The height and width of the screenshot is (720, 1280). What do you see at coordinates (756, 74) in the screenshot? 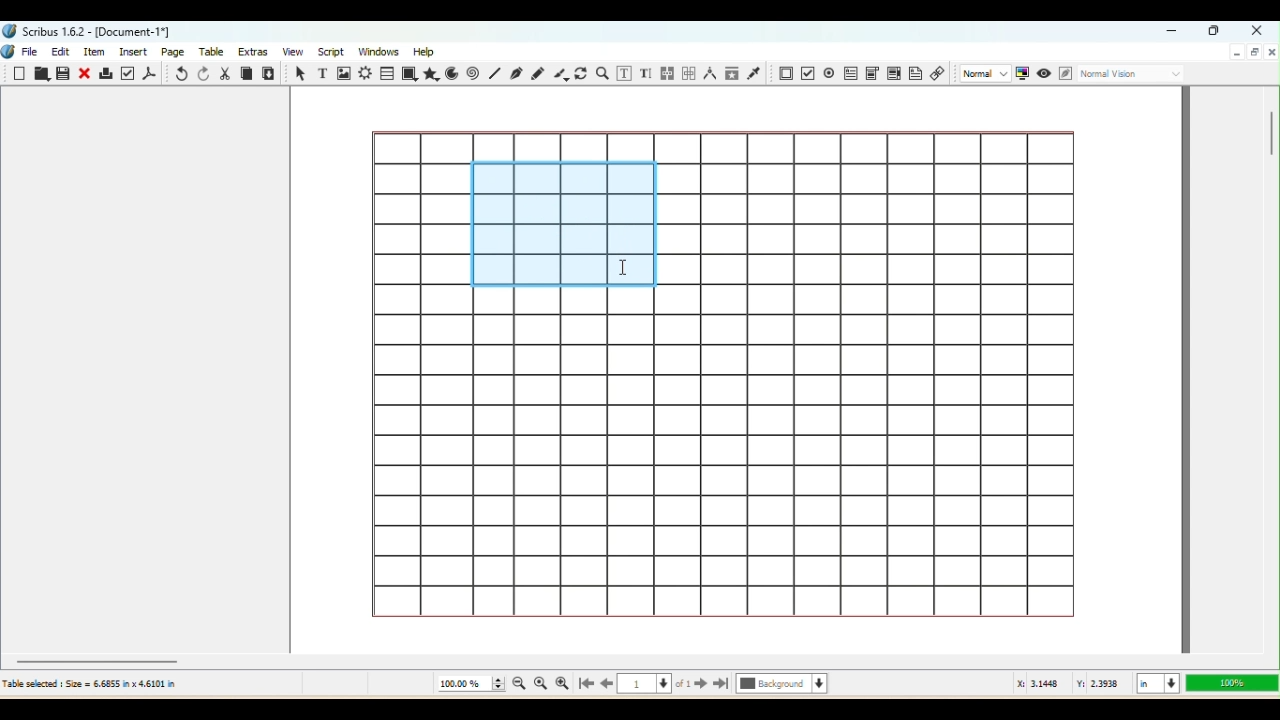
I see `Eye dropper` at bounding box center [756, 74].